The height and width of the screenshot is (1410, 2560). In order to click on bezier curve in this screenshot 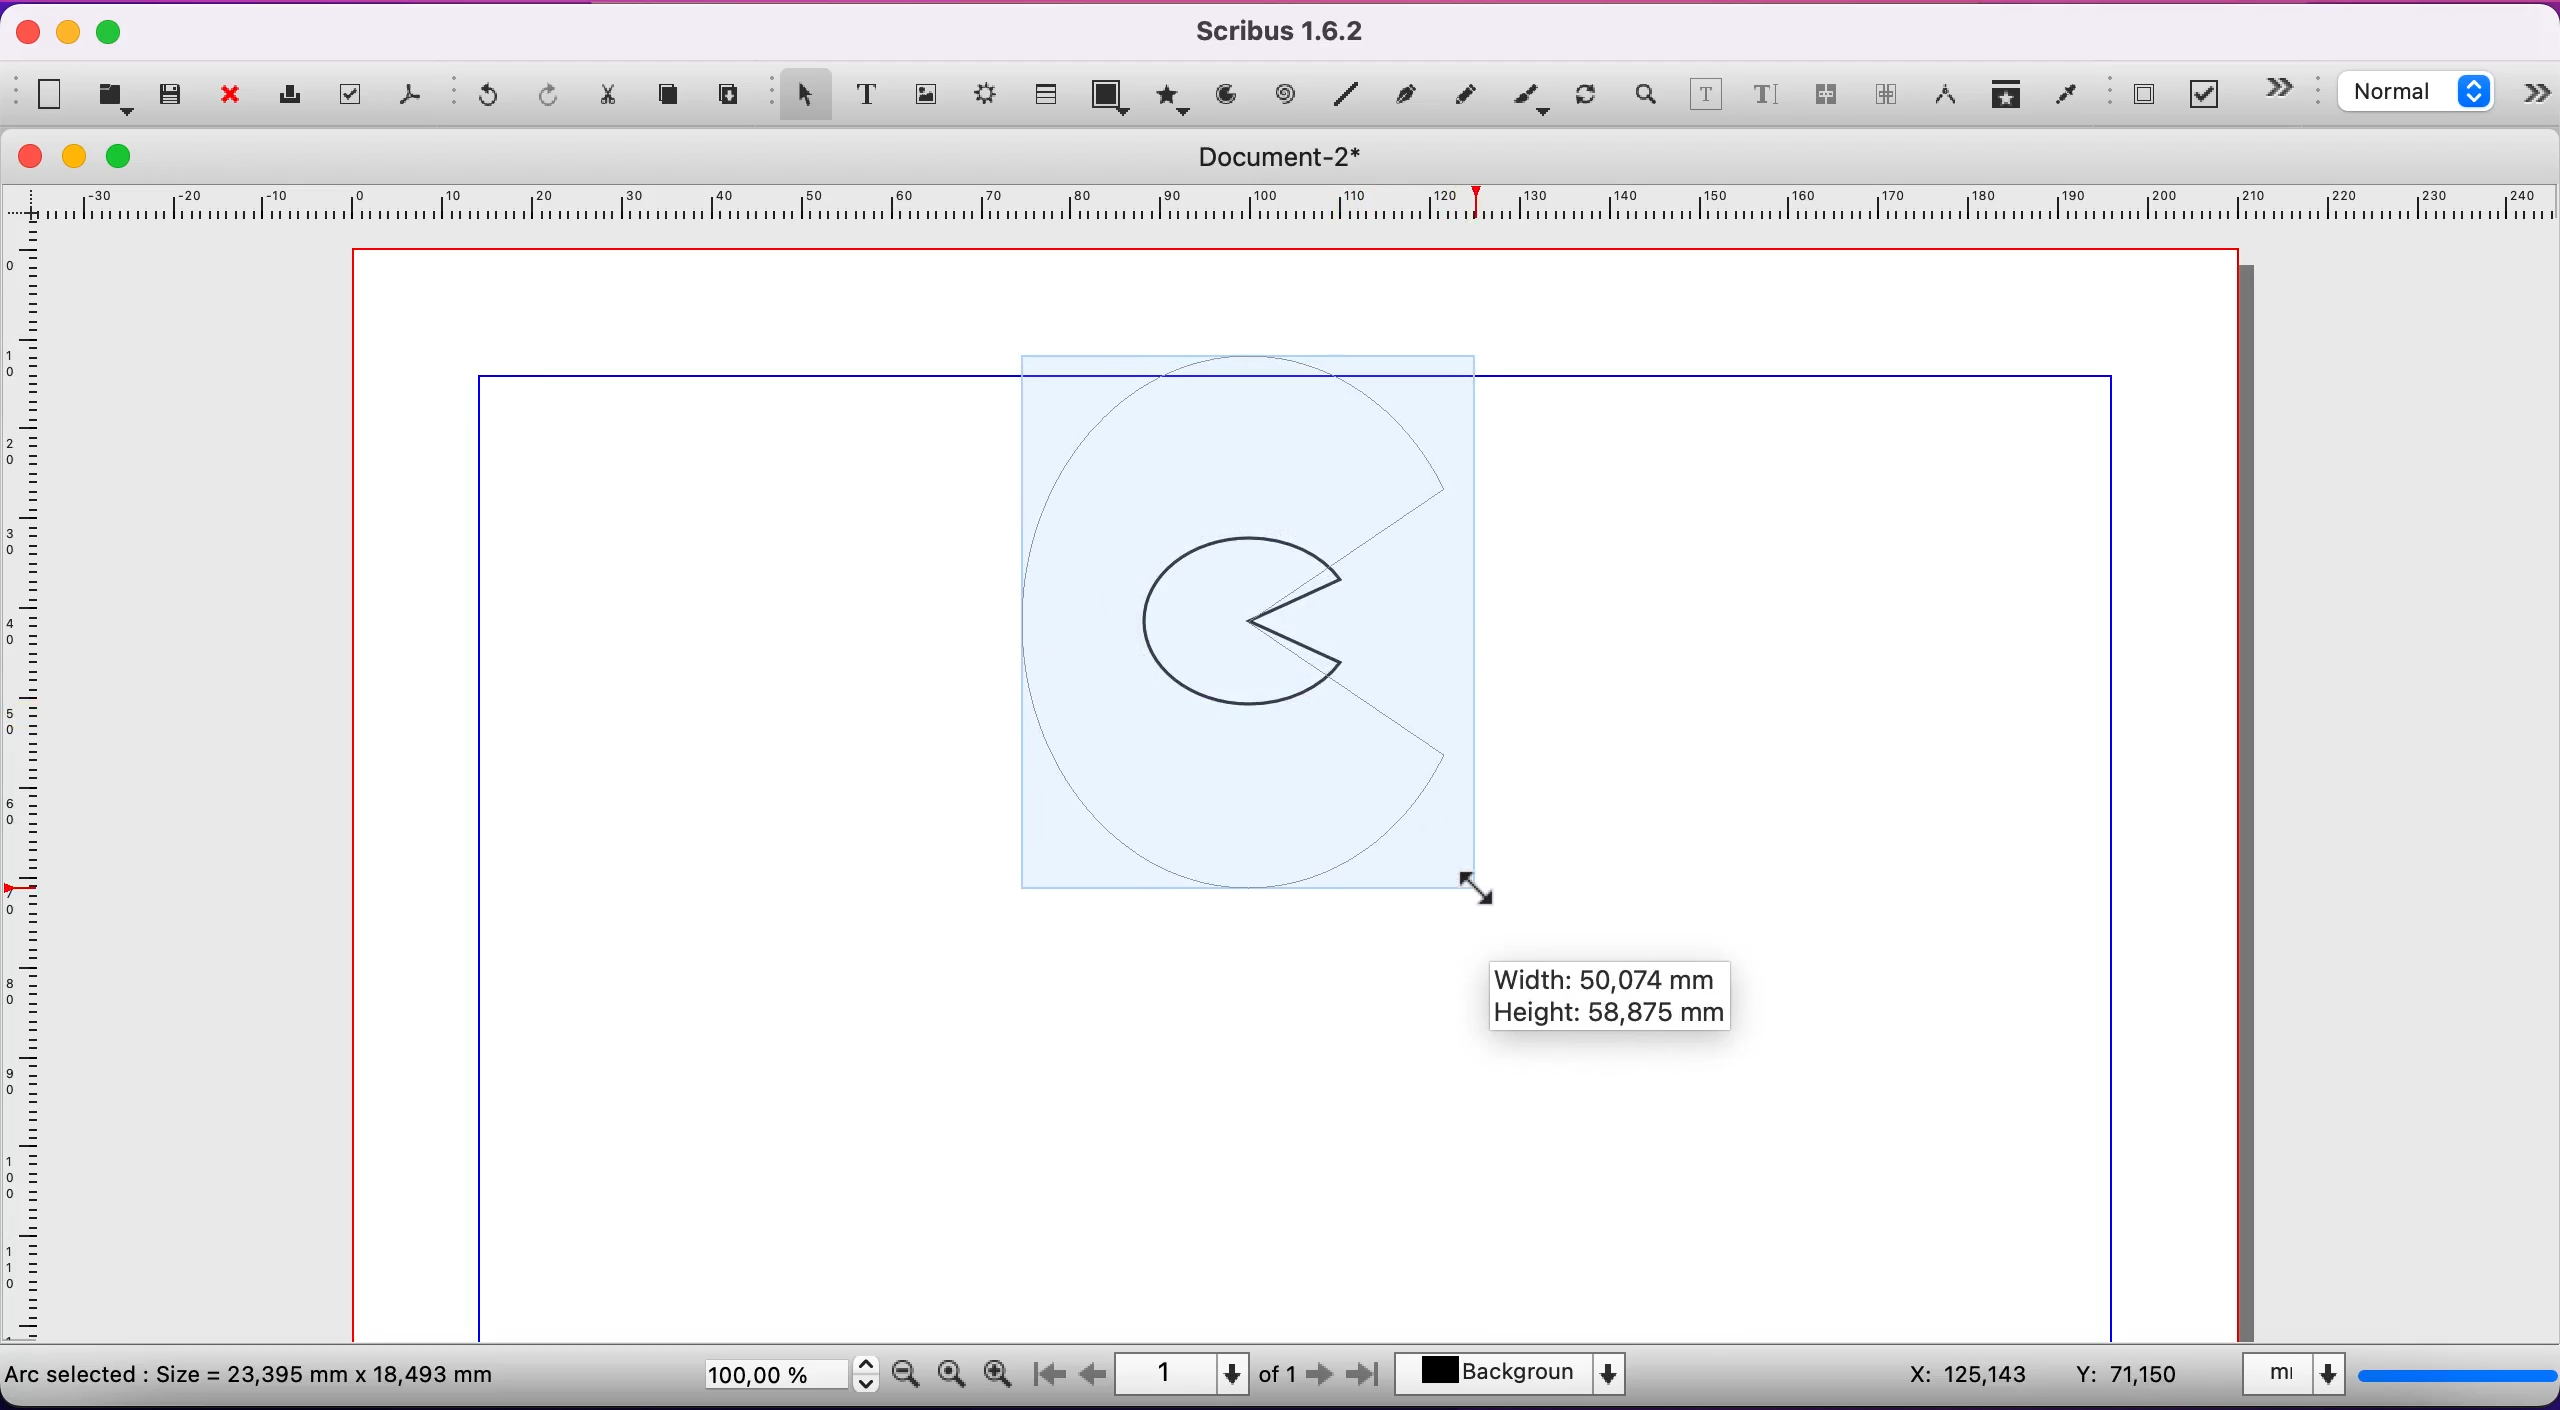, I will do `click(1409, 93)`.